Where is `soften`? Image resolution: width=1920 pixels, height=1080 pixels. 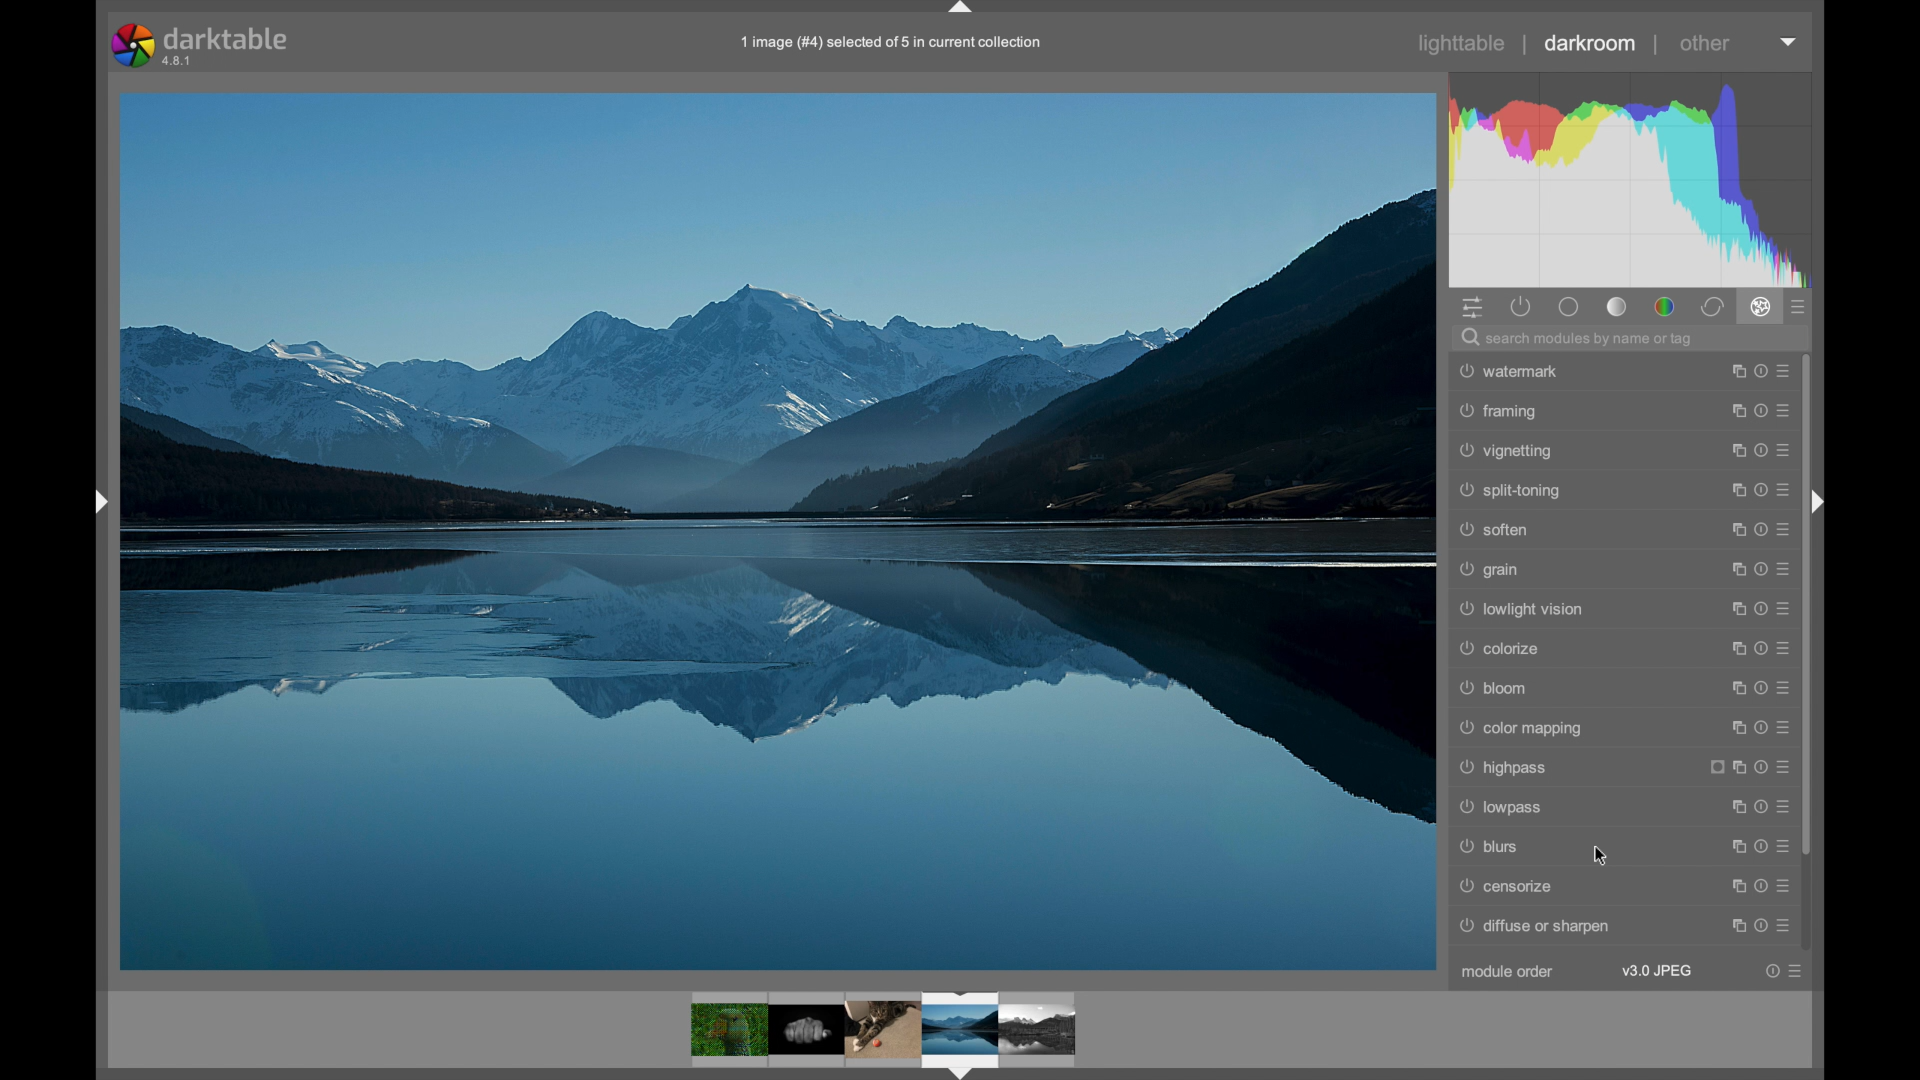 soften is located at coordinates (1495, 530).